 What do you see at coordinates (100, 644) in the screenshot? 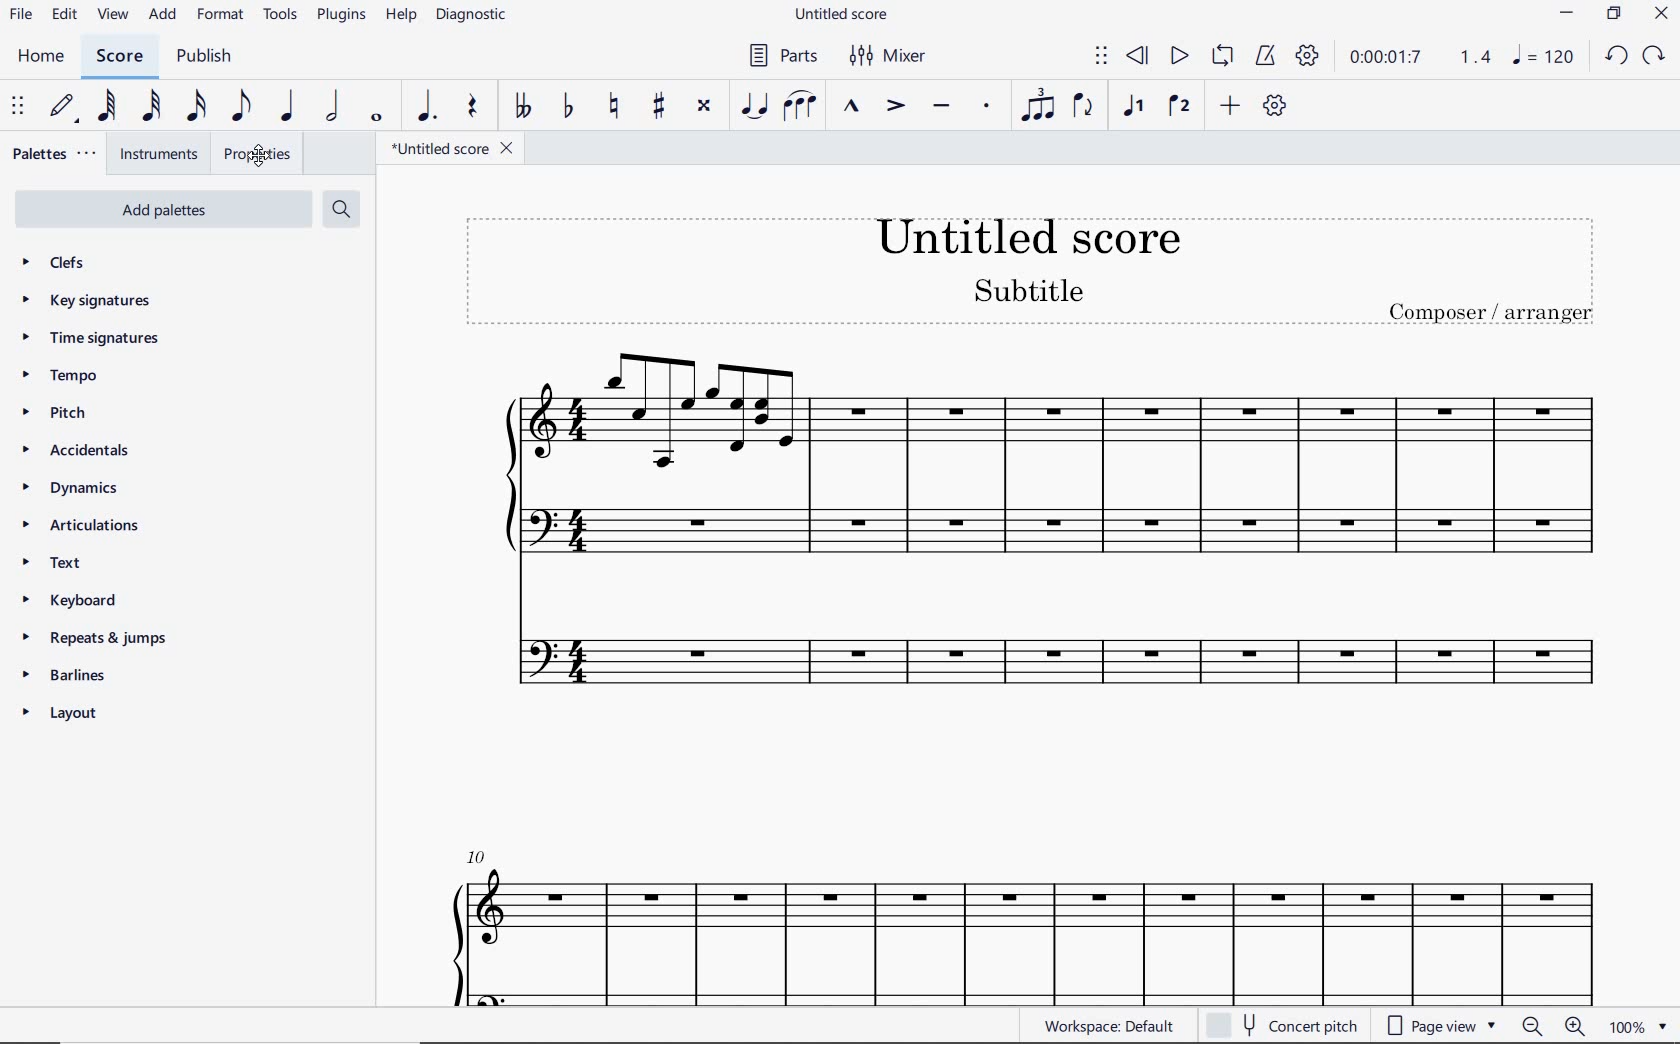
I see `repeats & jumps` at bounding box center [100, 644].